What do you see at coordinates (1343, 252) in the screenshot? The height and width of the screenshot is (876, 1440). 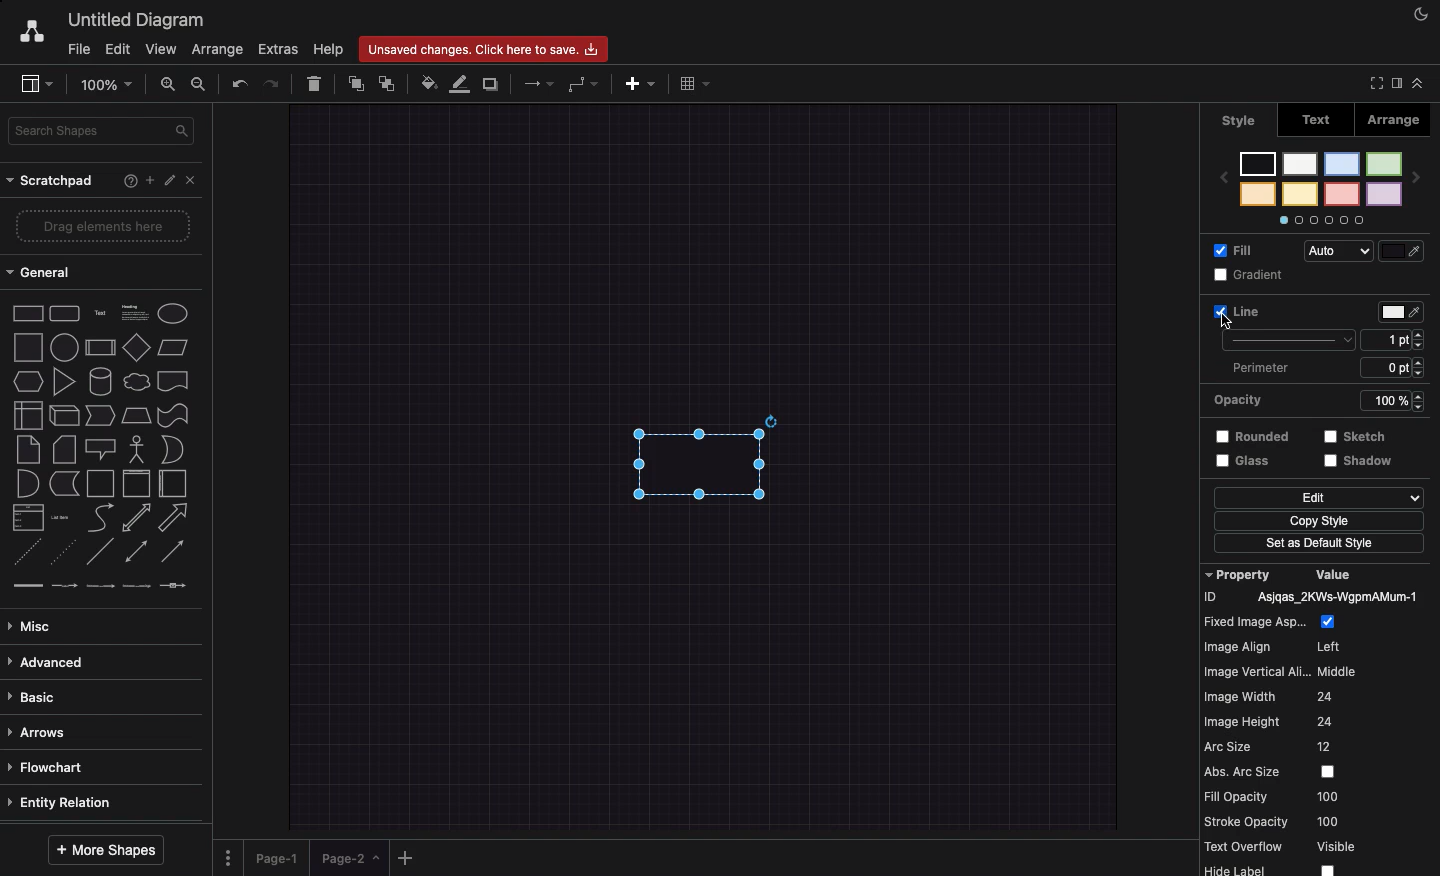 I see `Auto` at bounding box center [1343, 252].